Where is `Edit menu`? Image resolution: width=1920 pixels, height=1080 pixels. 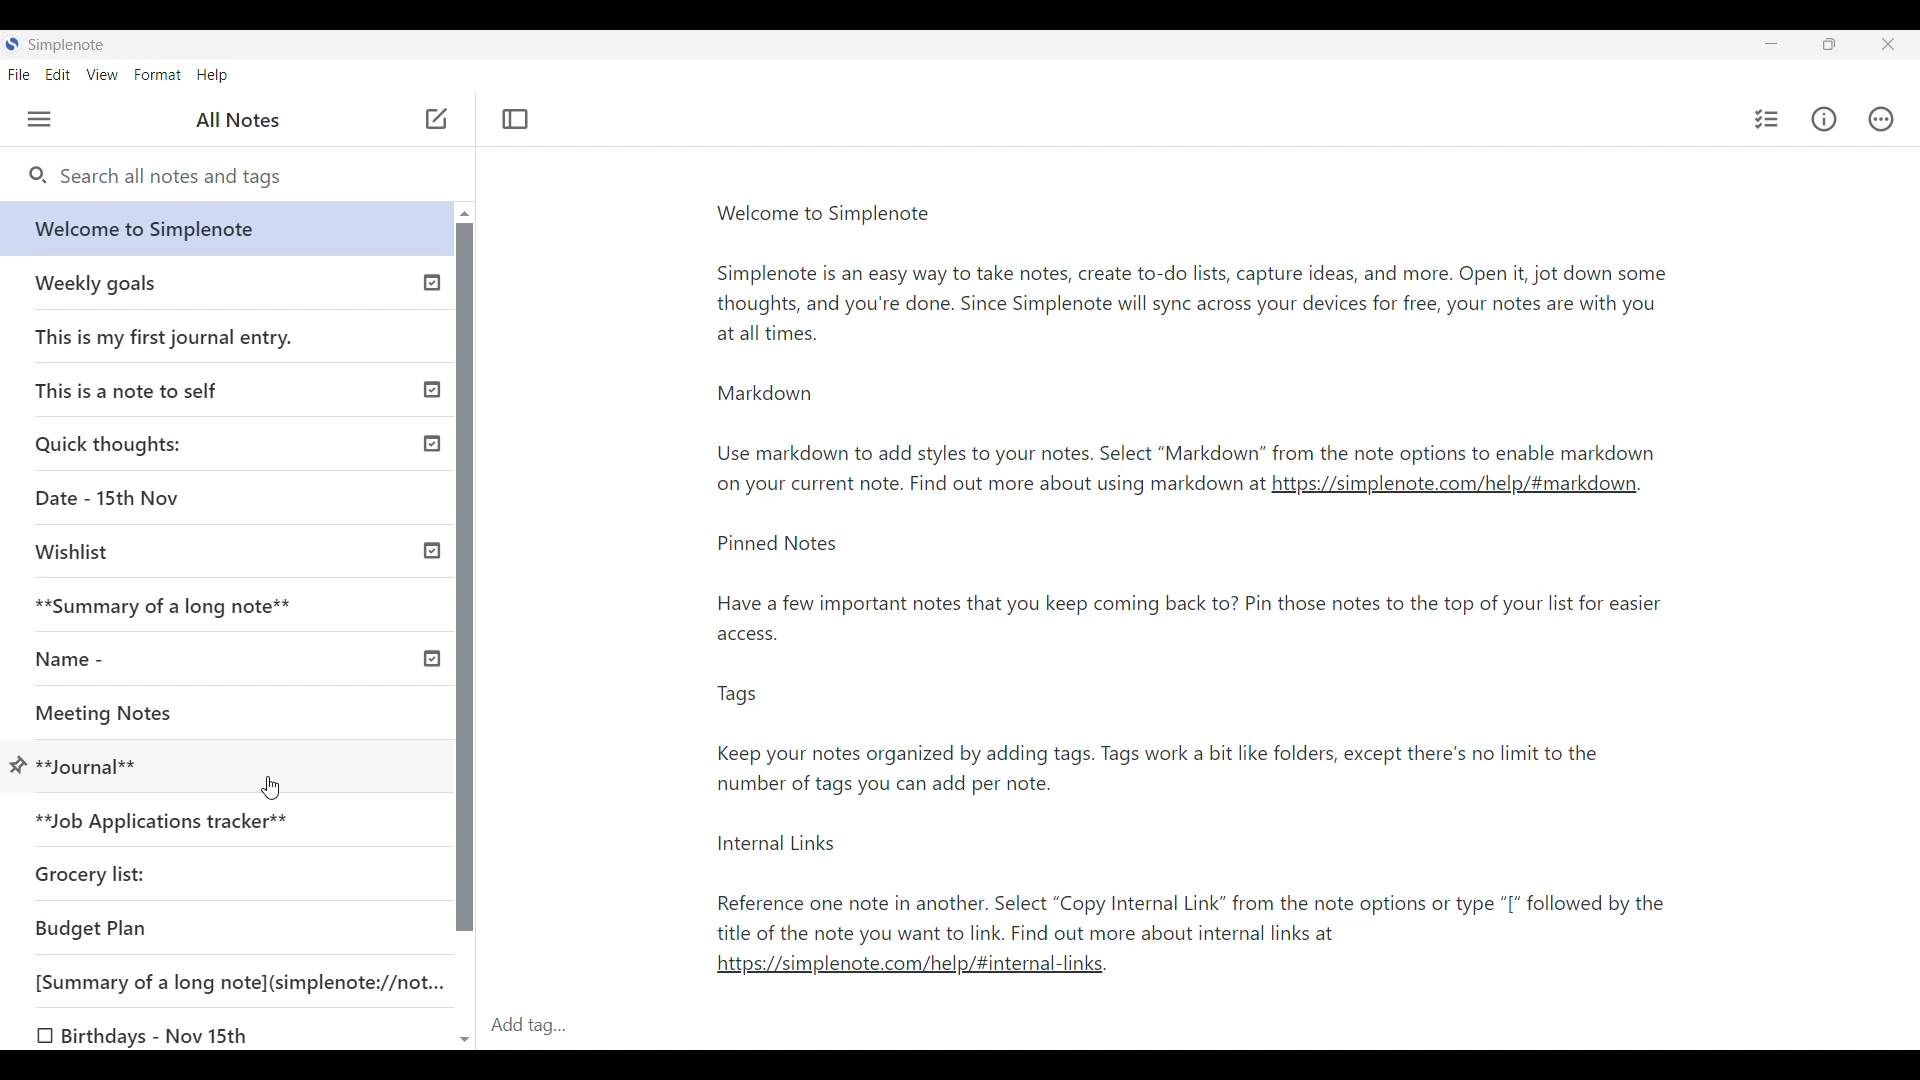 Edit menu is located at coordinates (58, 75).